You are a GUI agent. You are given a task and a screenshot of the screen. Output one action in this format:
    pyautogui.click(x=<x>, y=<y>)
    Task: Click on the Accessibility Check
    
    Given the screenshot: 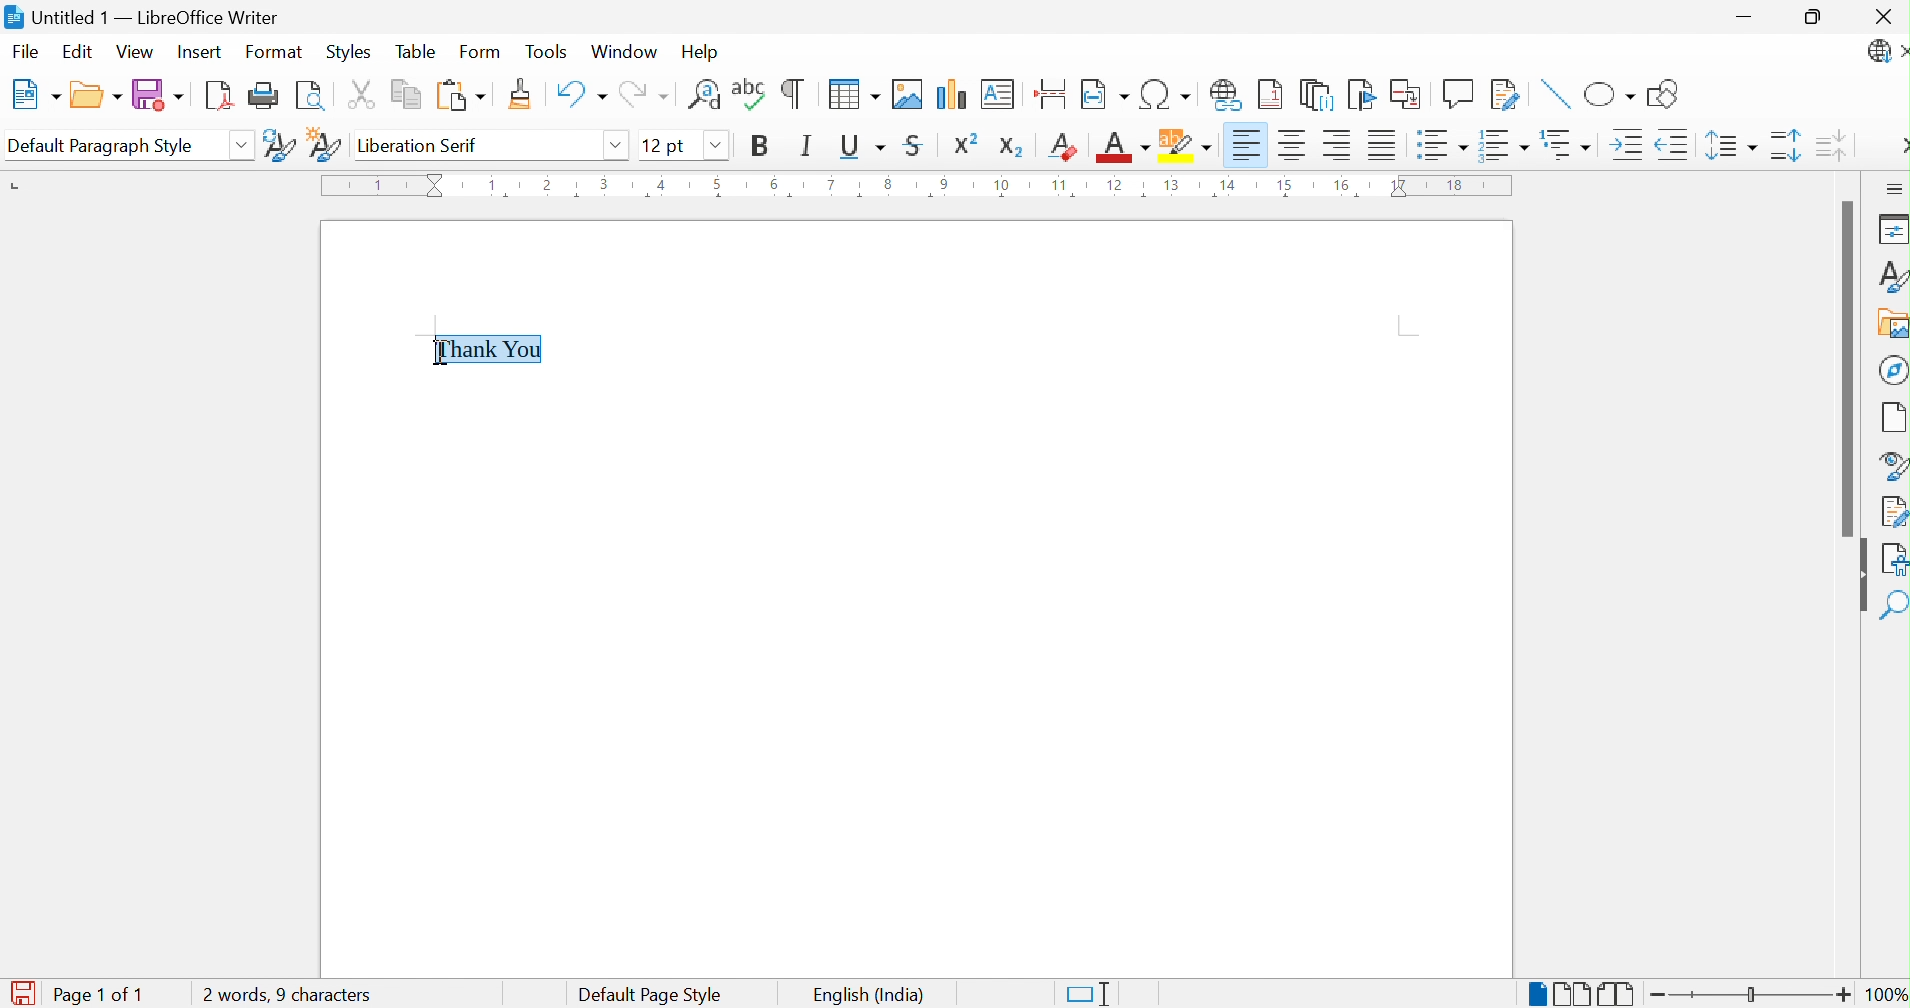 What is the action you would take?
    pyautogui.click(x=1894, y=561)
    